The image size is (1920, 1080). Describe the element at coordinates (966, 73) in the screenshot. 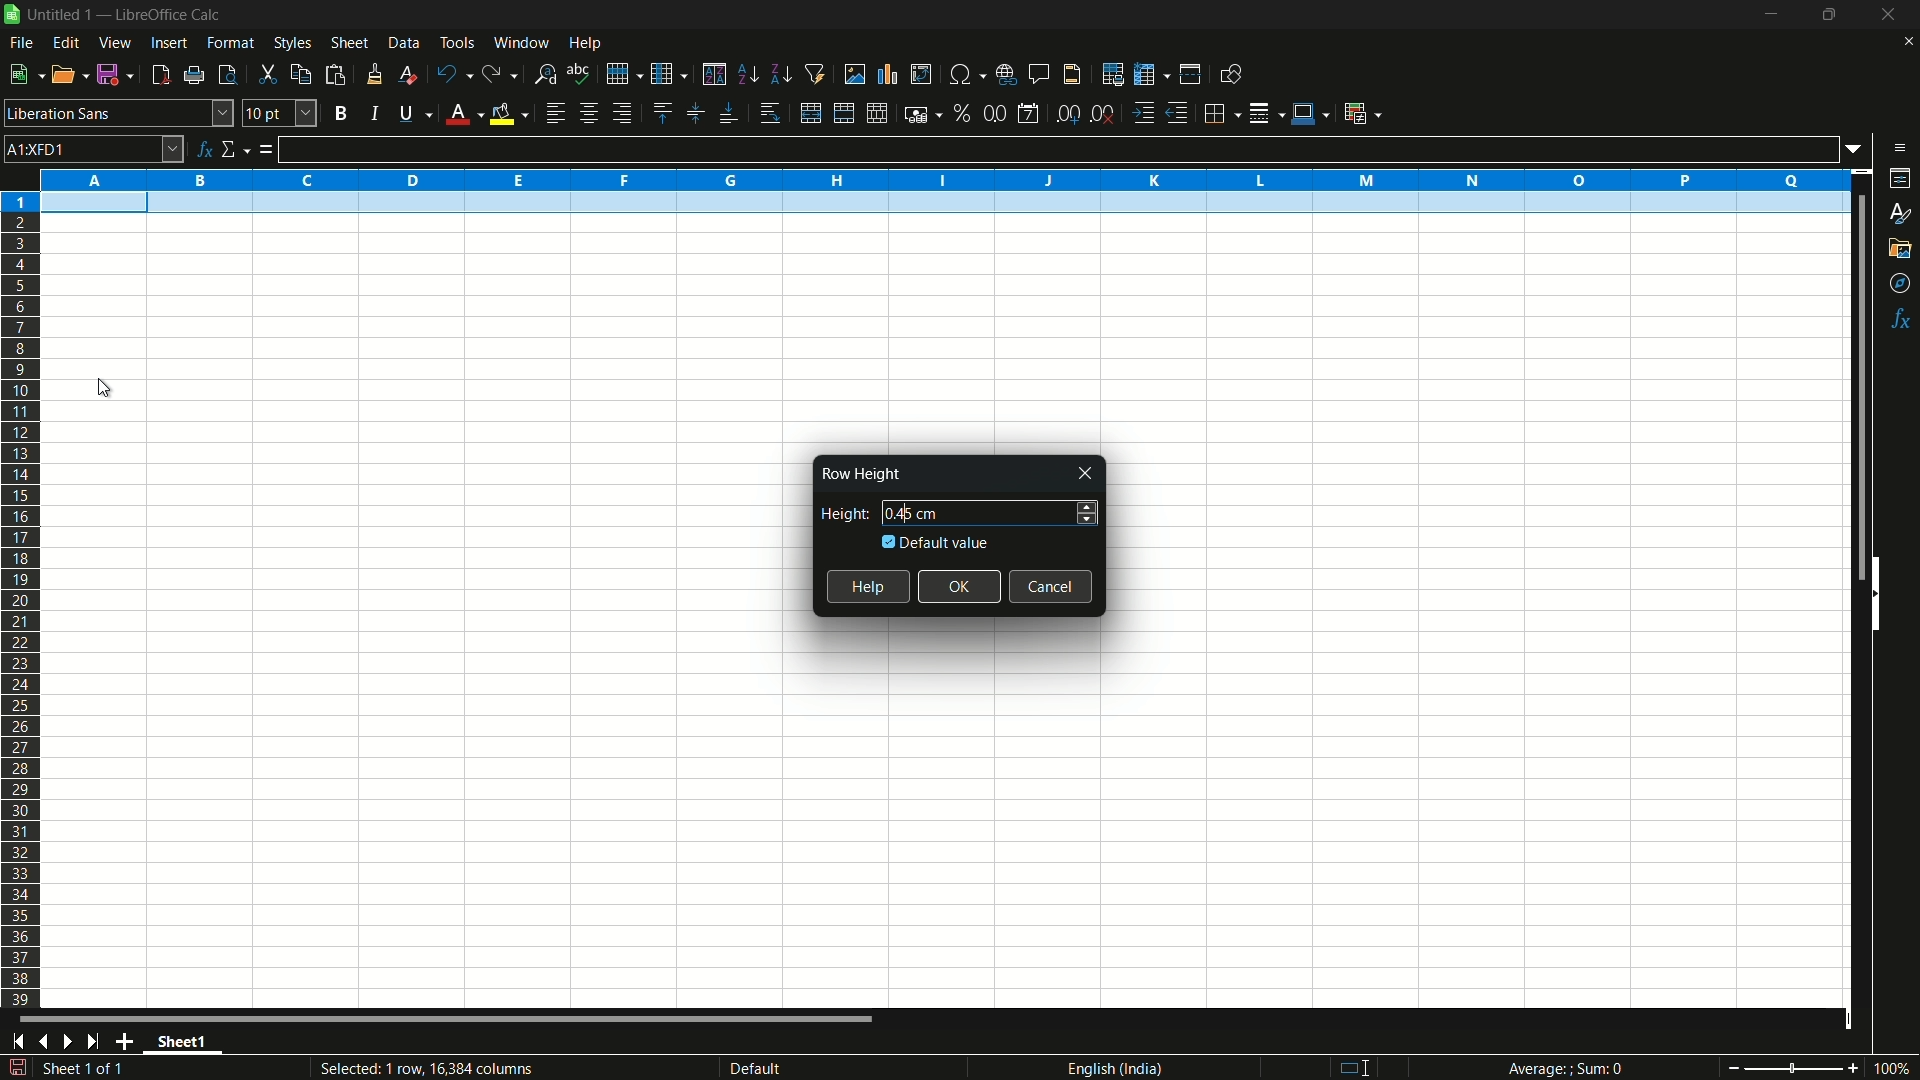

I see `insert special characters` at that location.